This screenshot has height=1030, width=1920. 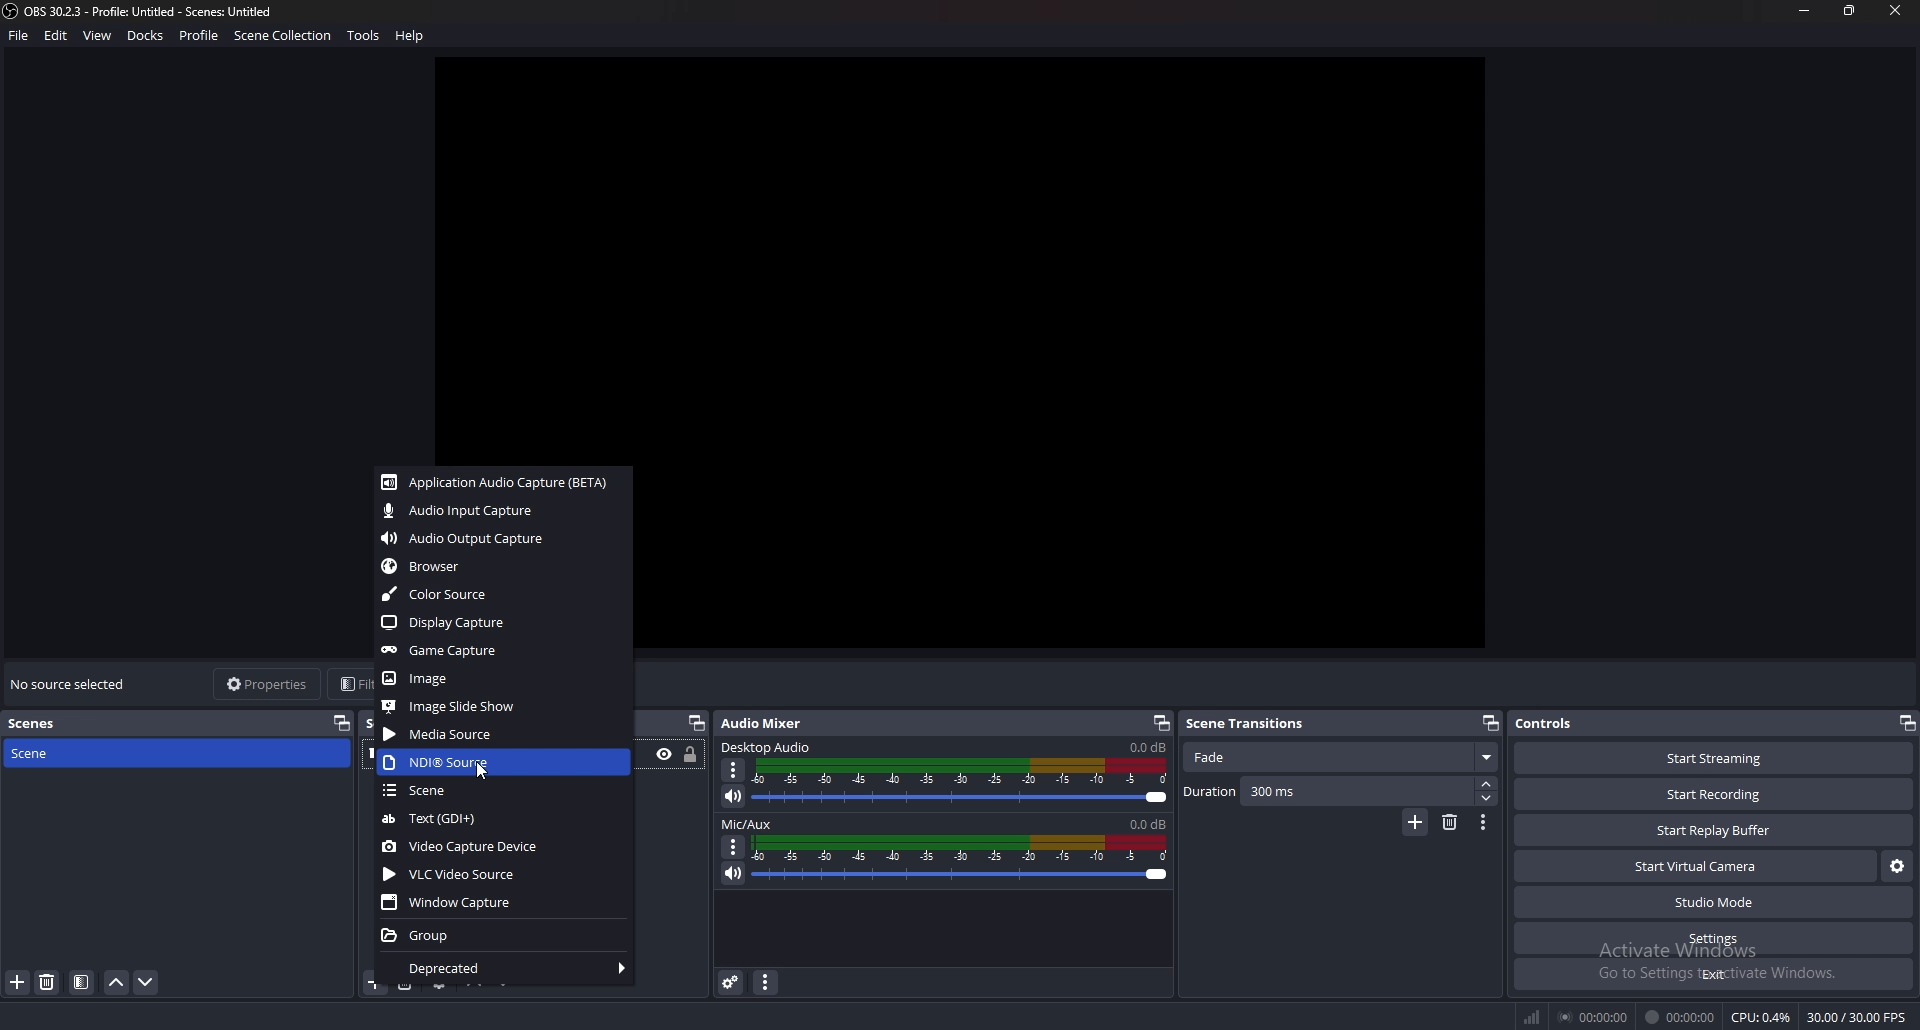 What do you see at coordinates (1328, 790) in the screenshot?
I see `duration` at bounding box center [1328, 790].